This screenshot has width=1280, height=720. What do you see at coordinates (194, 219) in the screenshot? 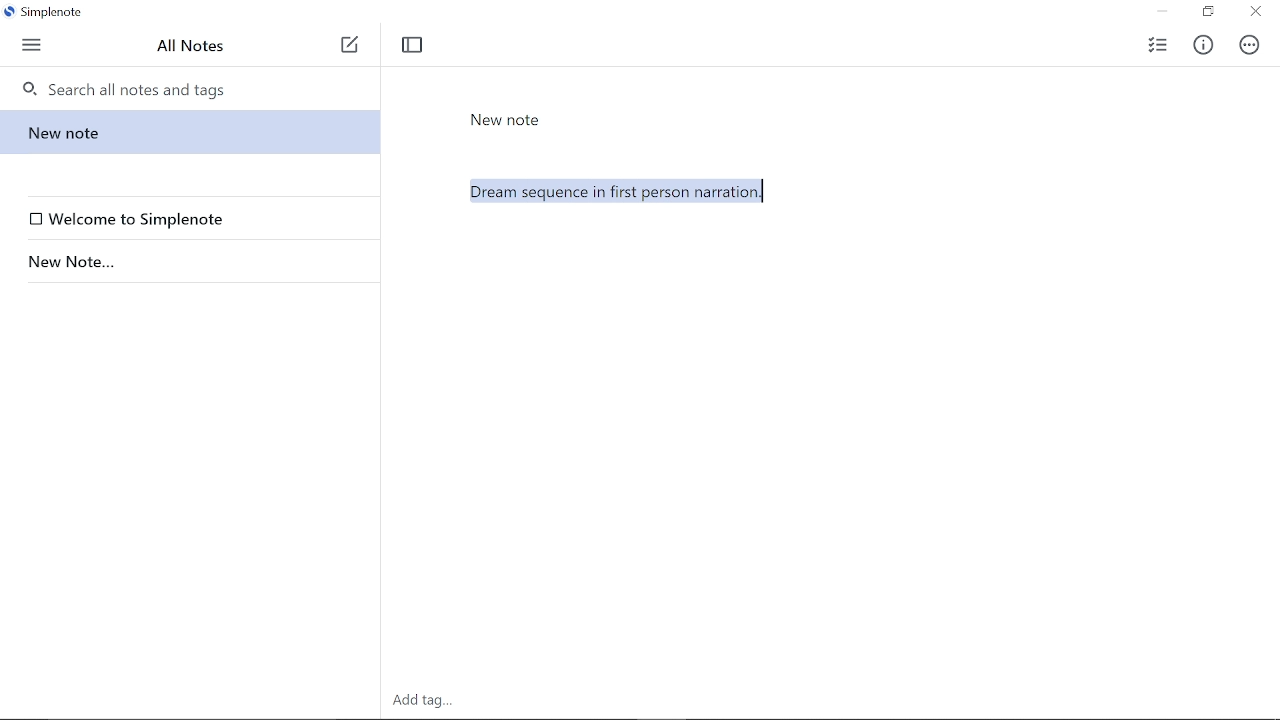
I see `Welcome to Simplenote` at bounding box center [194, 219].